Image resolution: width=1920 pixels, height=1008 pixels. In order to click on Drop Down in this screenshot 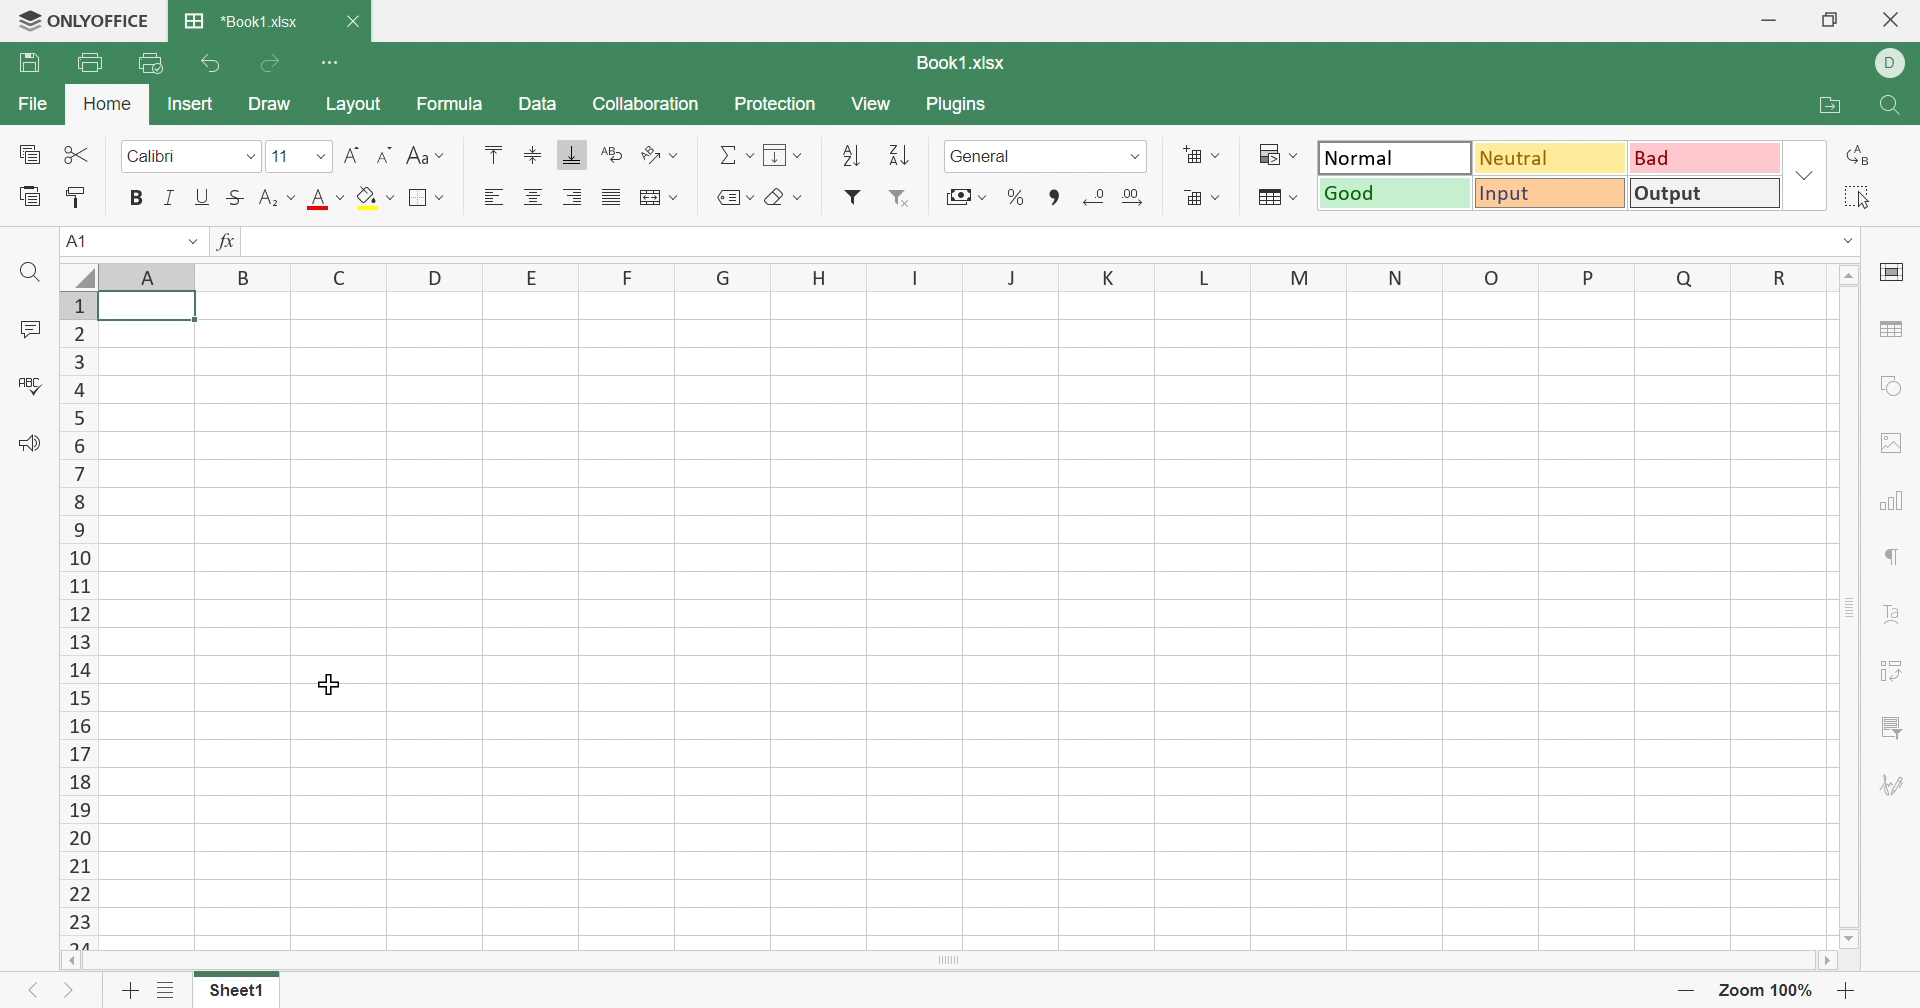, I will do `click(255, 156)`.